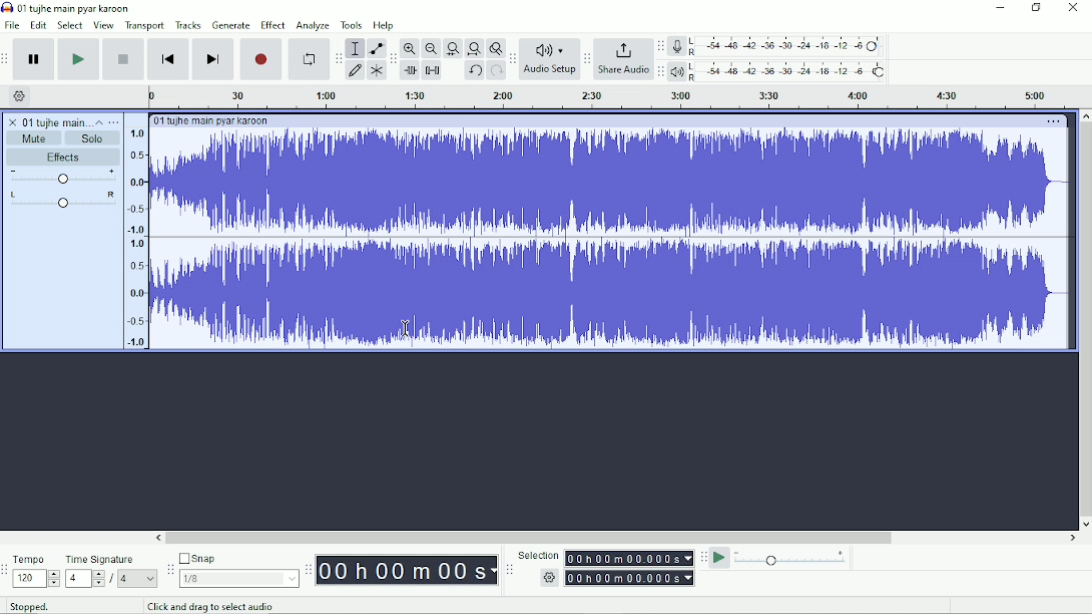 This screenshot has width=1092, height=614. I want to click on Time Signature, so click(110, 570).